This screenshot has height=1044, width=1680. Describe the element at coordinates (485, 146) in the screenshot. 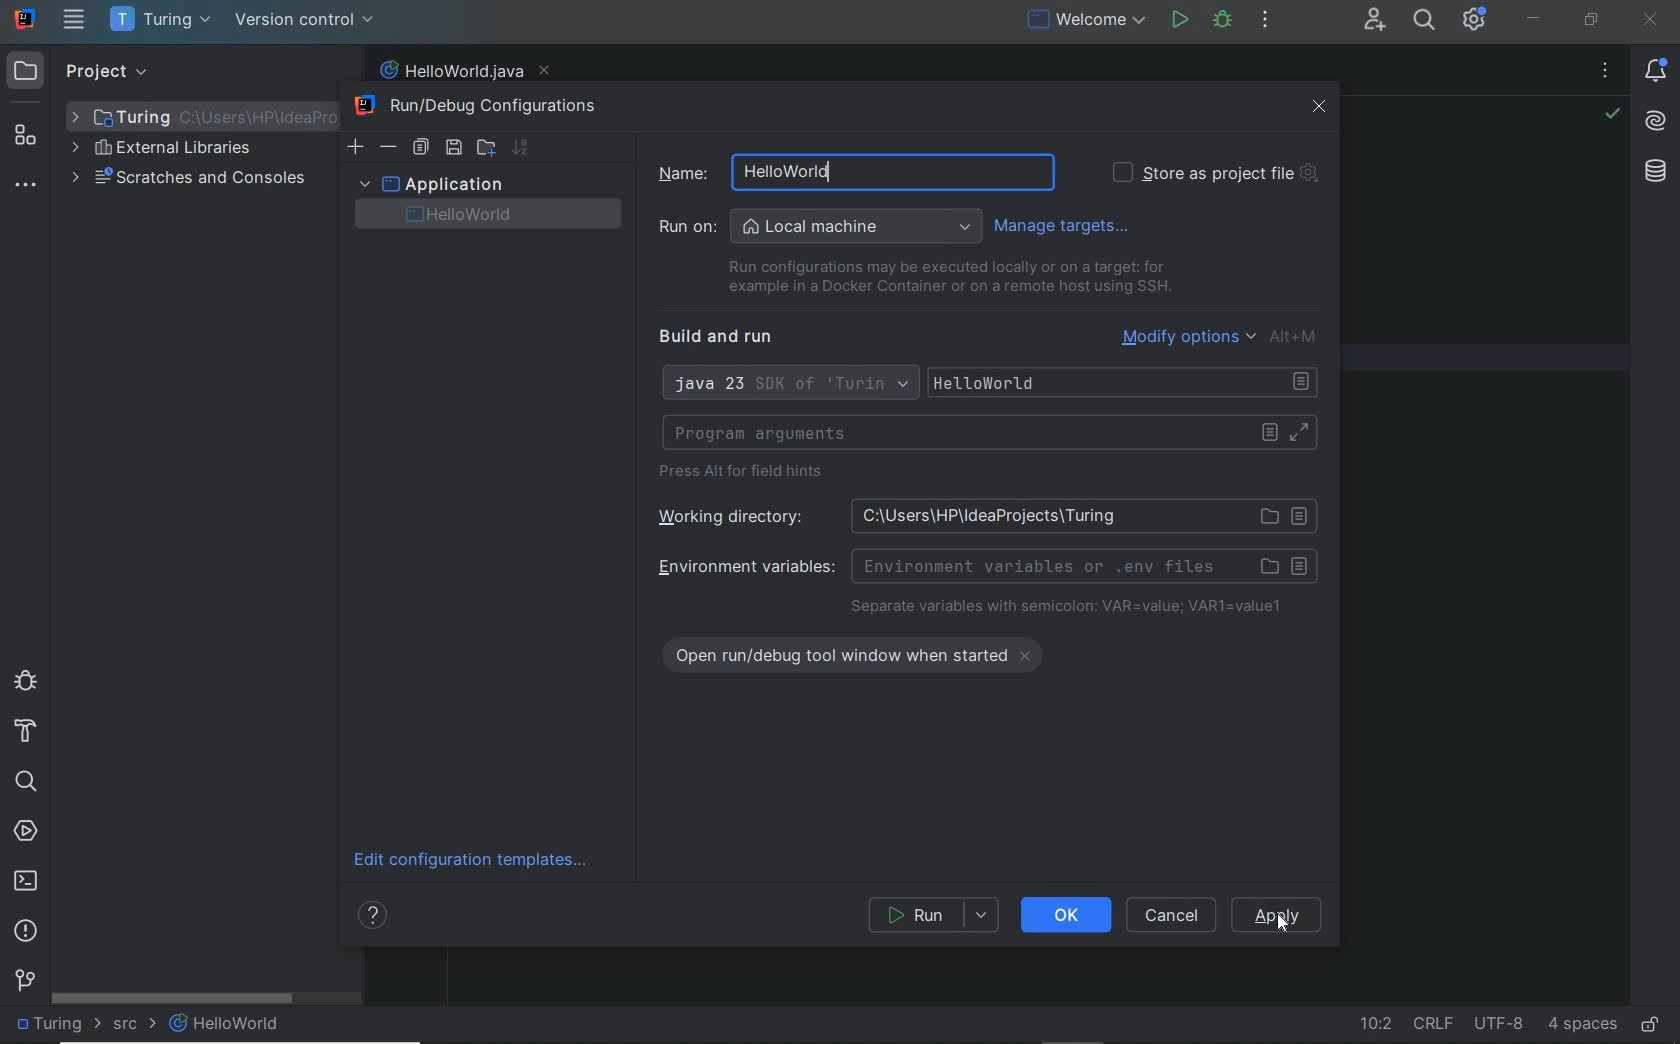

I see `CREATE NEW FOLDER` at that location.